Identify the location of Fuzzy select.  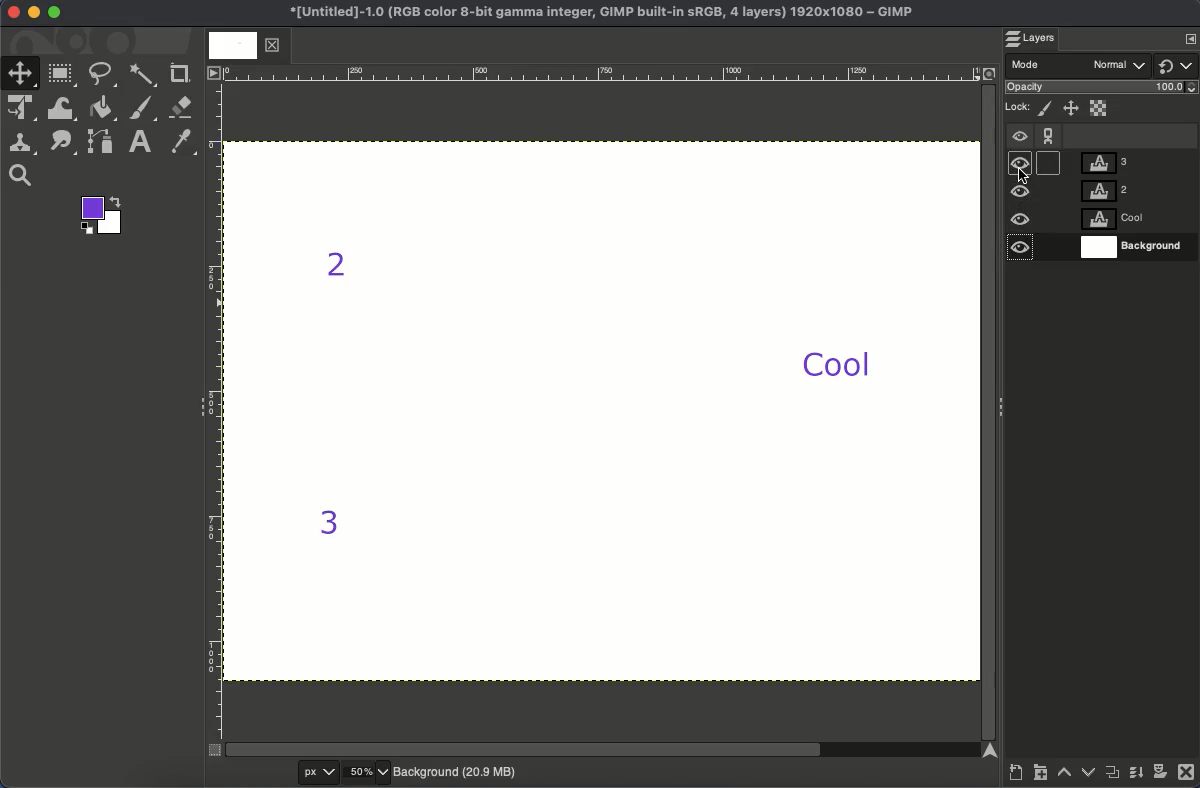
(142, 75).